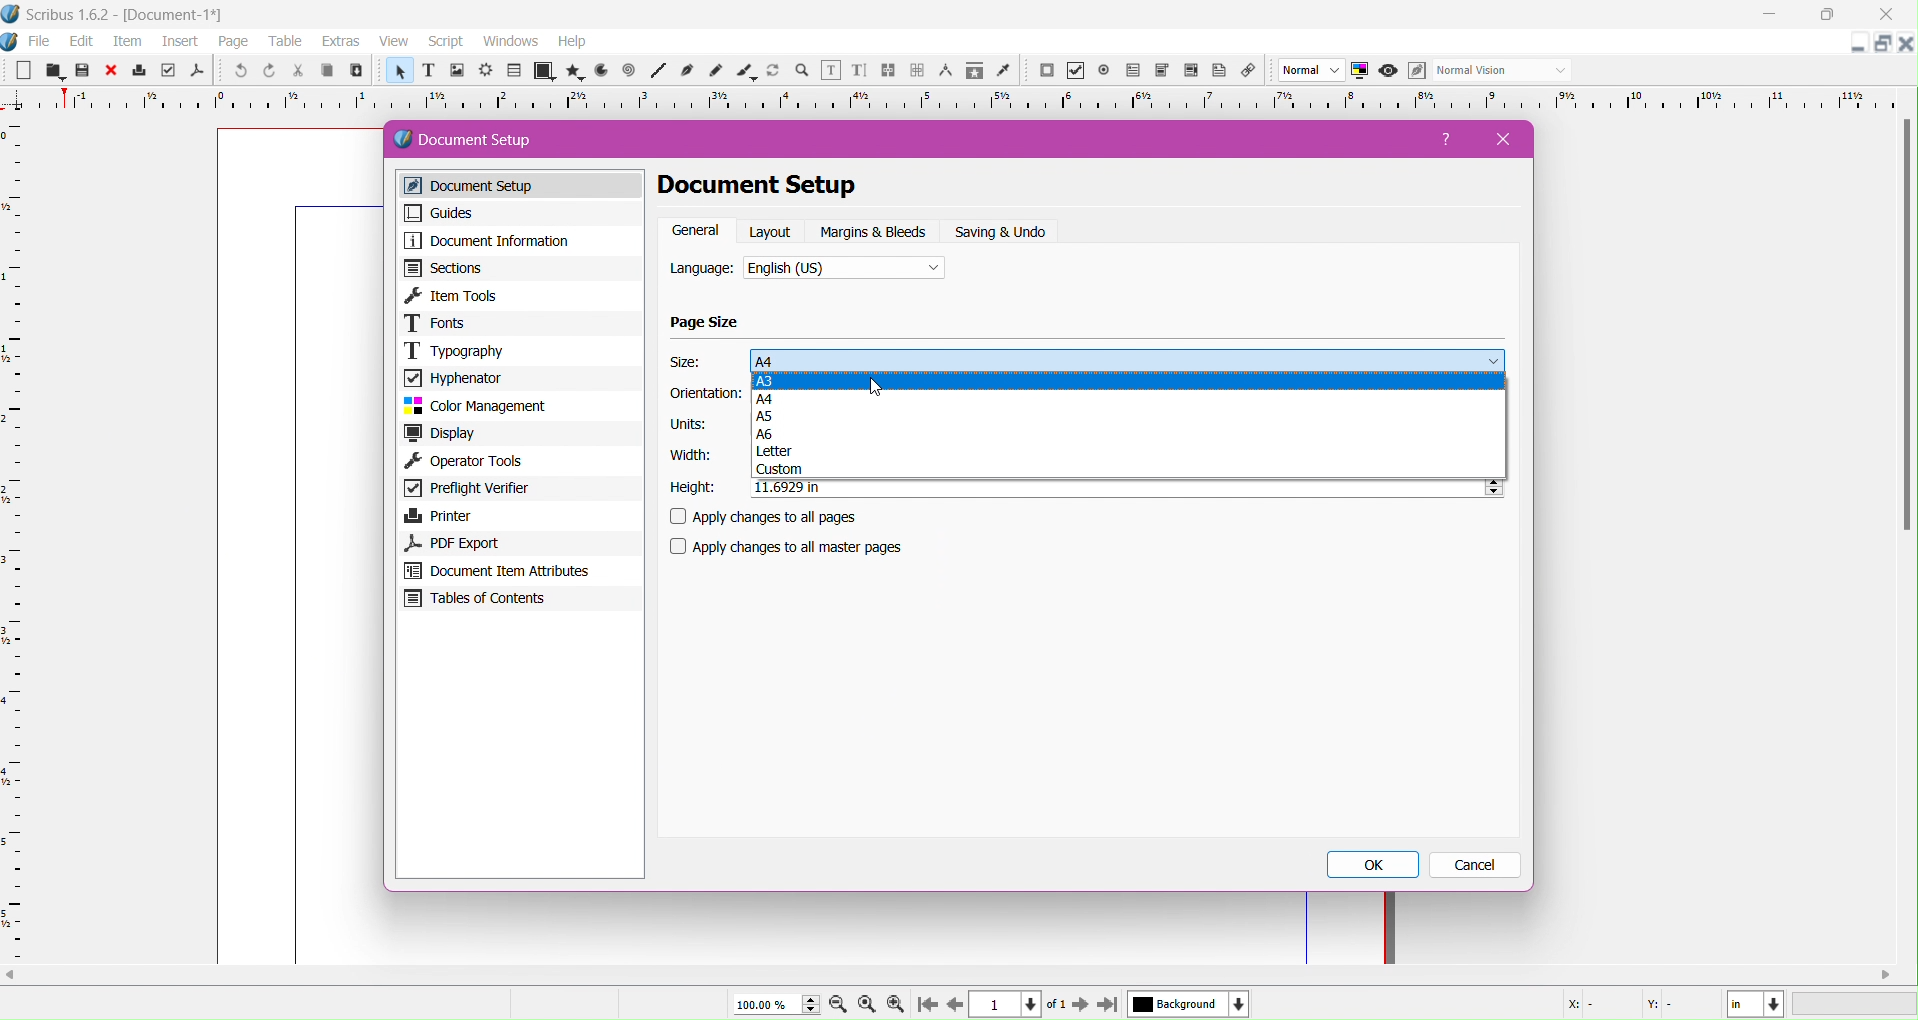 Image resolution: width=1918 pixels, height=1020 pixels. Describe the element at coordinates (1189, 1004) in the screenshot. I see `background` at that location.